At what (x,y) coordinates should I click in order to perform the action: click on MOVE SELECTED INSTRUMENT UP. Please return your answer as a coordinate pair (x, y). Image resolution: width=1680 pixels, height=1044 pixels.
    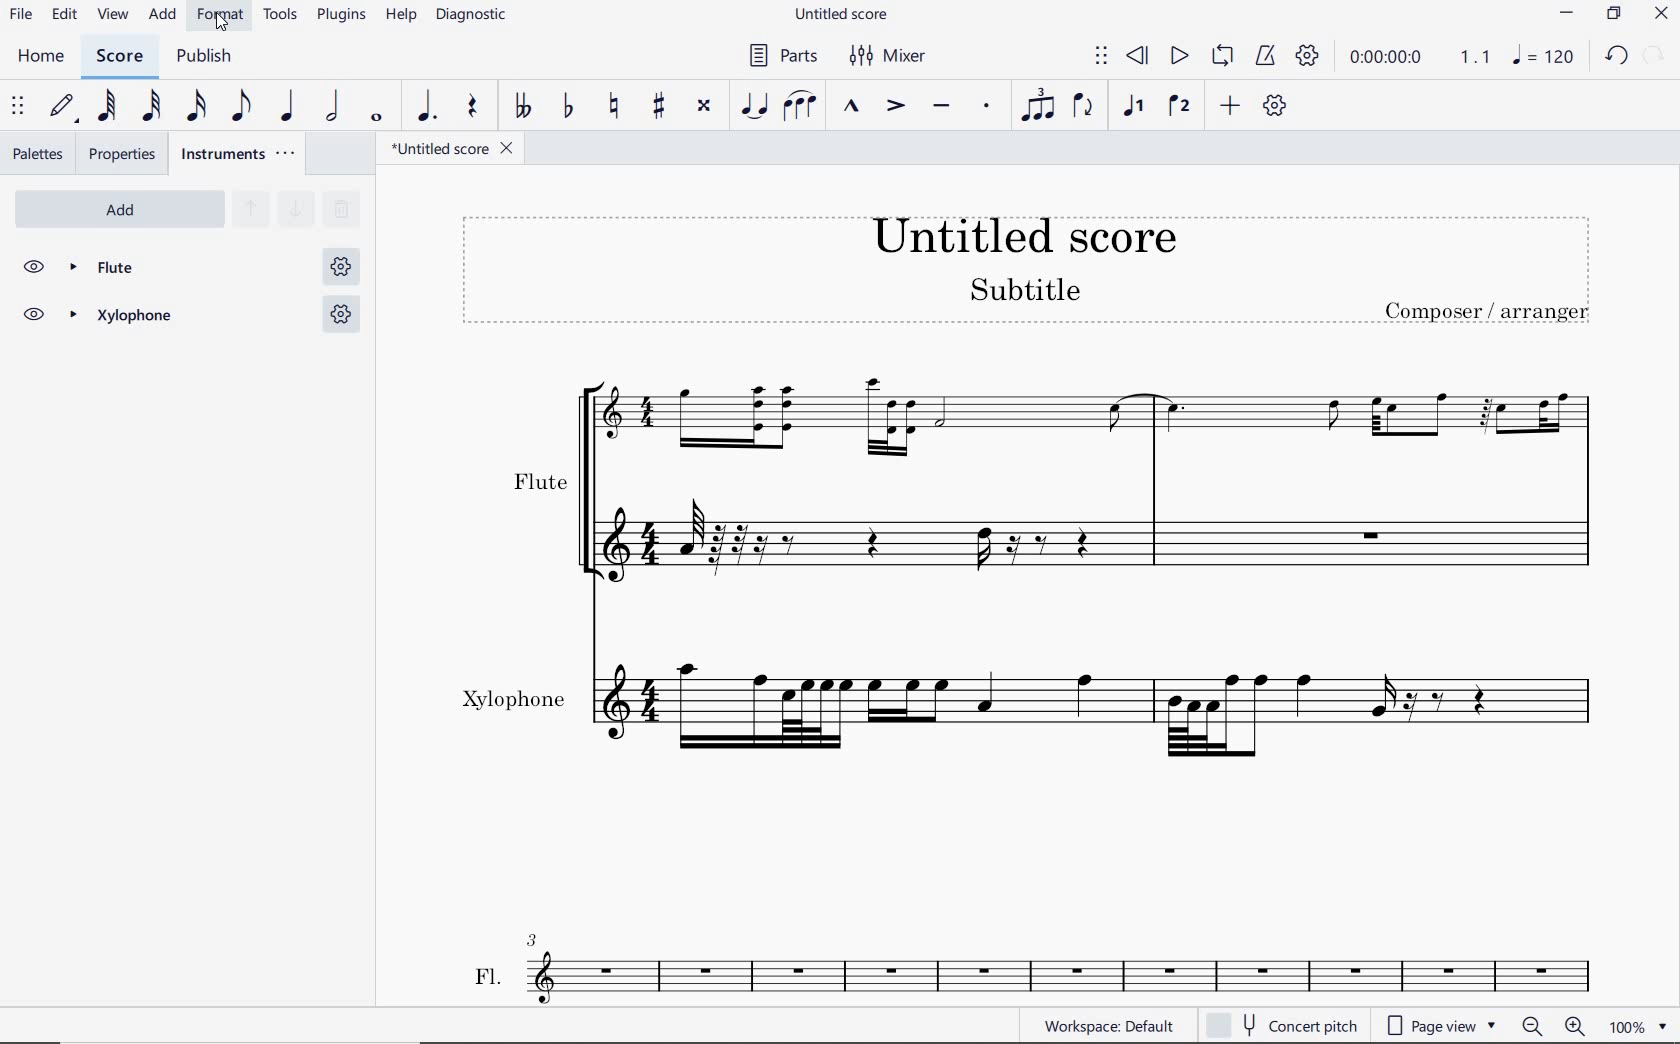
    Looking at the image, I should click on (250, 208).